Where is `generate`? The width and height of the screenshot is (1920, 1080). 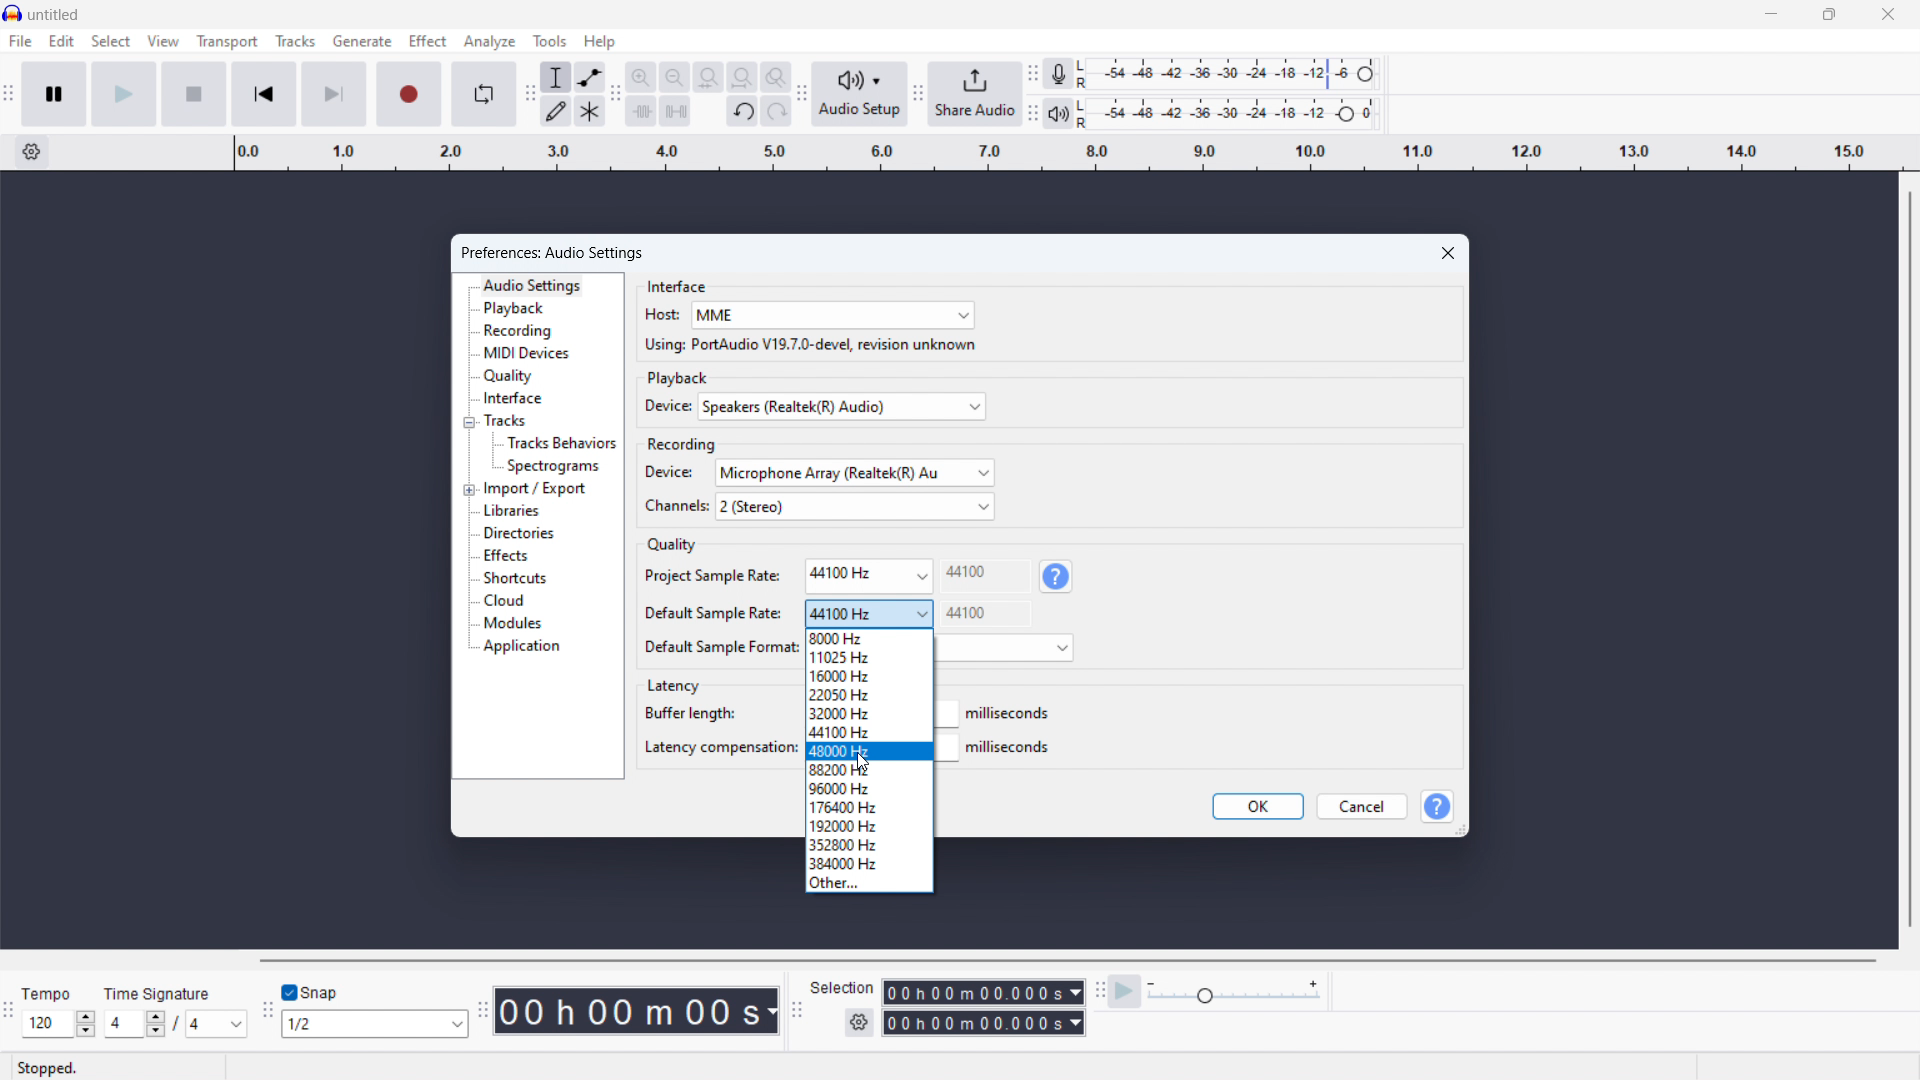 generate is located at coordinates (362, 41).